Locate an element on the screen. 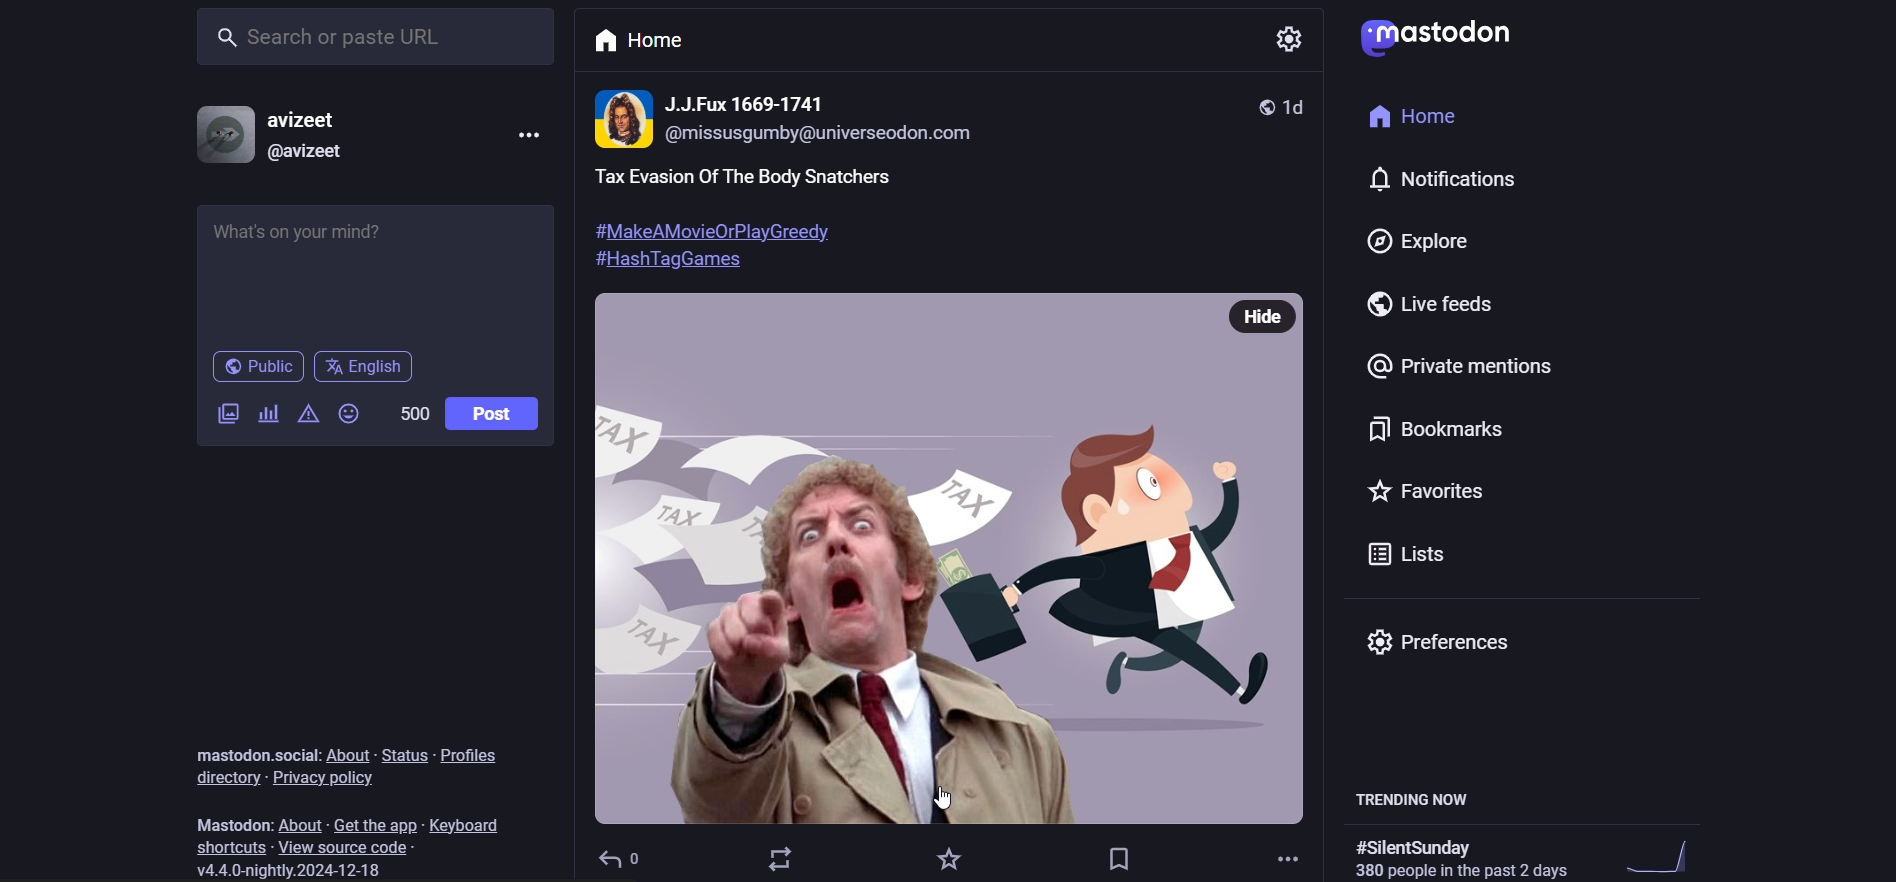 Image resolution: width=1896 pixels, height=882 pixels. list is located at coordinates (1428, 551).